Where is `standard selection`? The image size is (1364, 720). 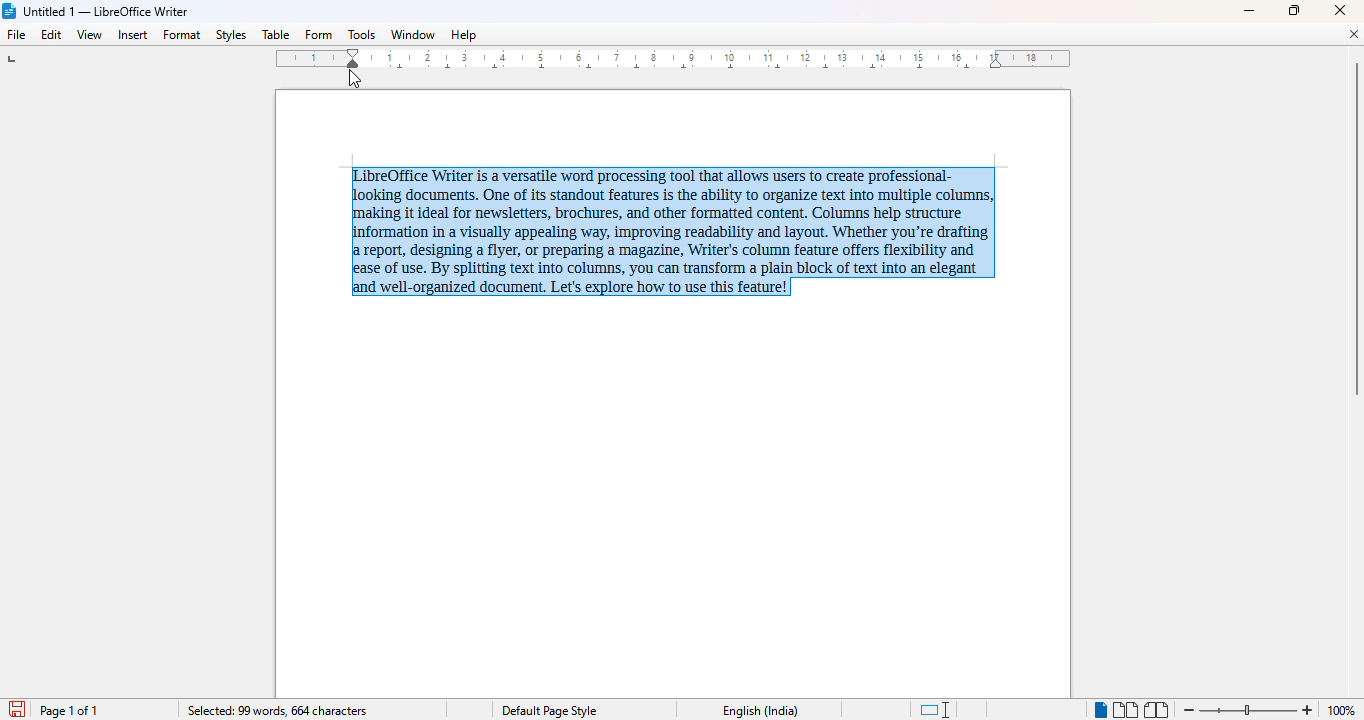
standard selection is located at coordinates (936, 709).